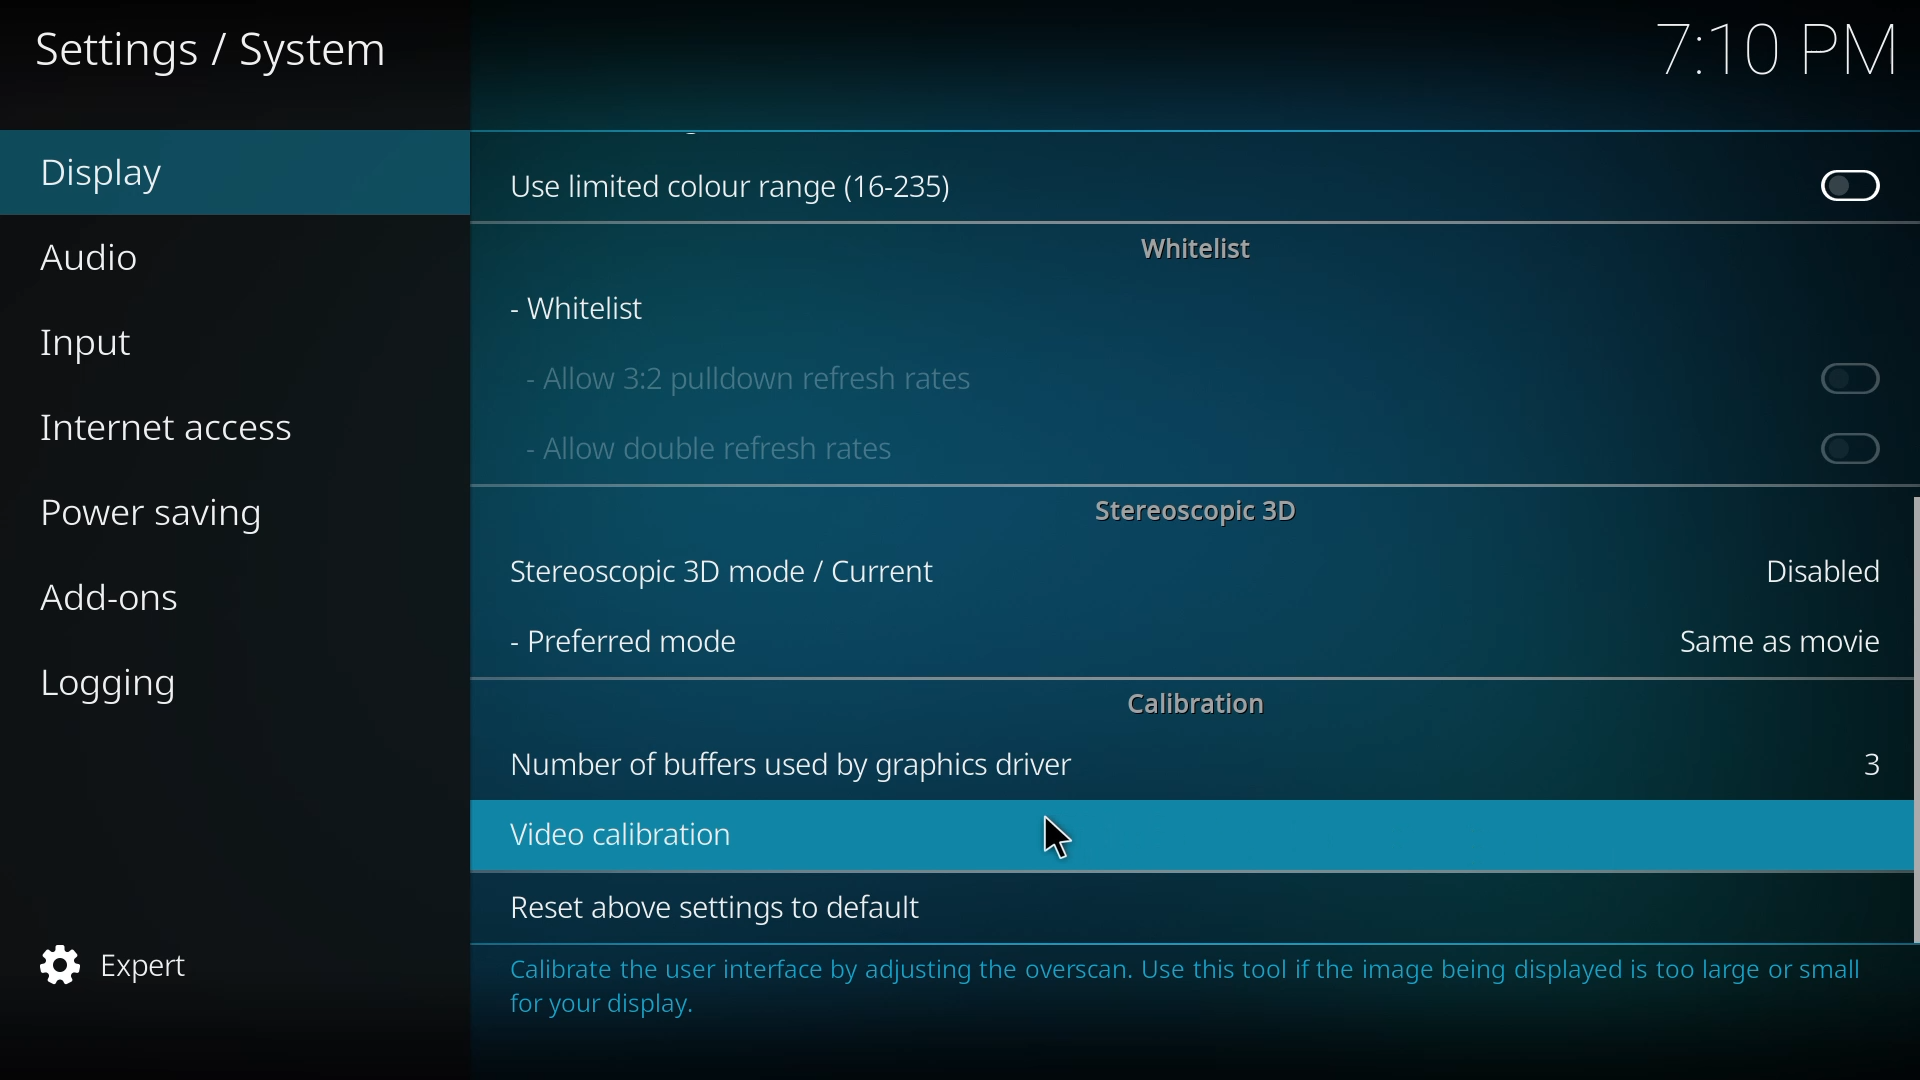 The image size is (1920, 1080). Describe the element at coordinates (746, 374) in the screenshot. I see `allow 3:2 pulldown refresh rate` at that location.